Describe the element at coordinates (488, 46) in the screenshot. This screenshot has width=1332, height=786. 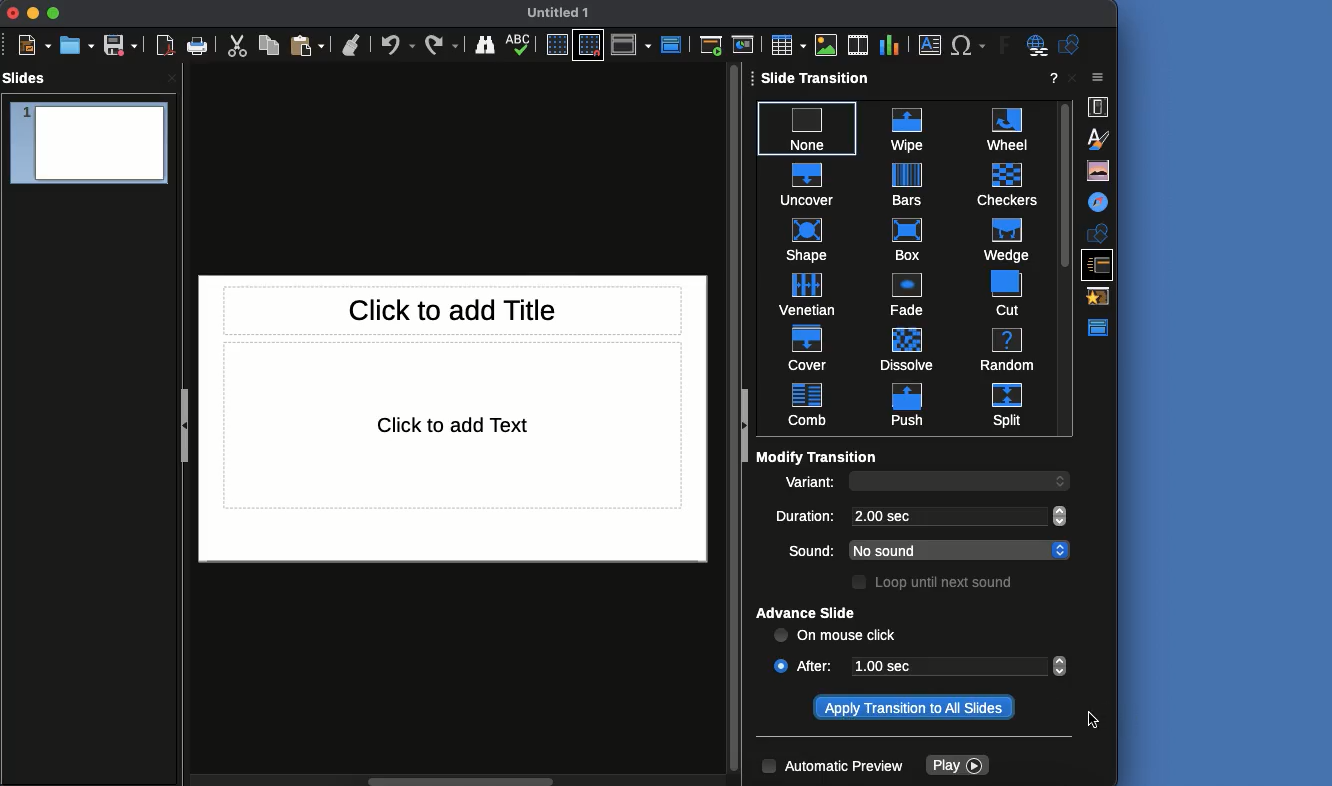
I see `Finder` at that location.